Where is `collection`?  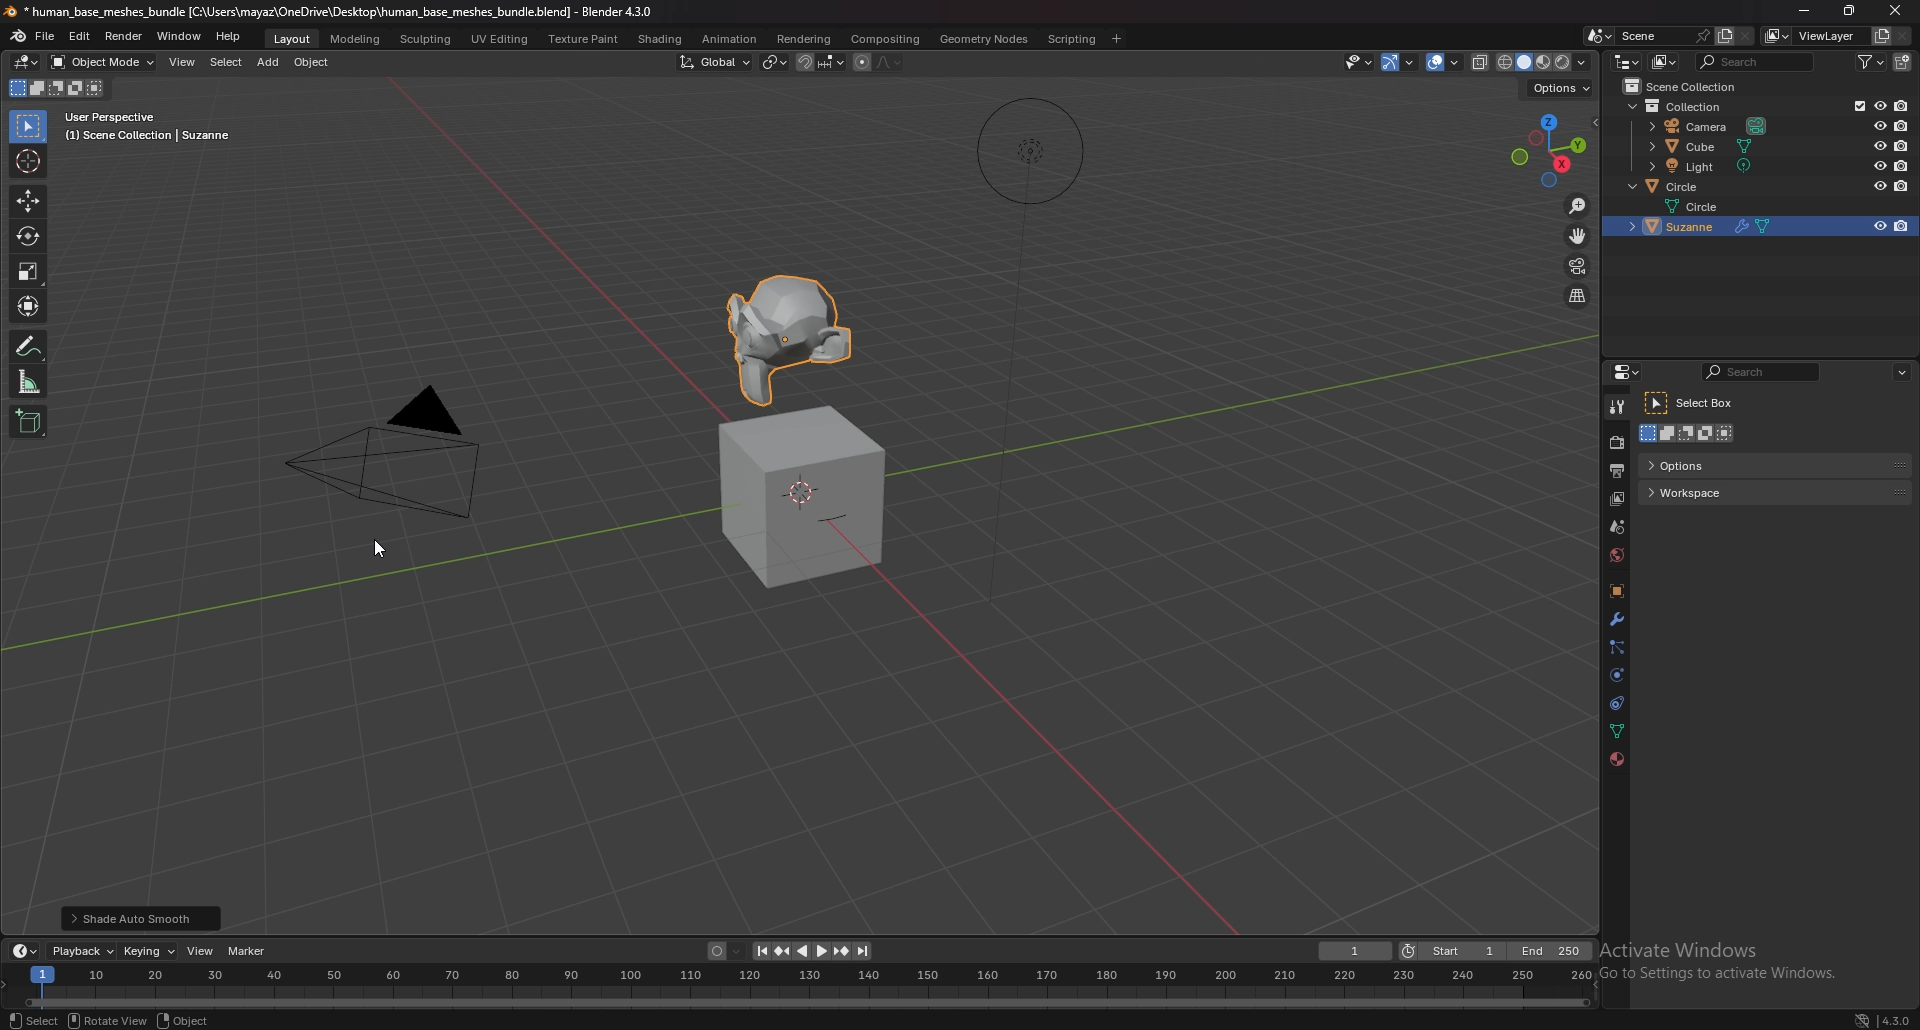 collection is located at coordinates (1688, 86).